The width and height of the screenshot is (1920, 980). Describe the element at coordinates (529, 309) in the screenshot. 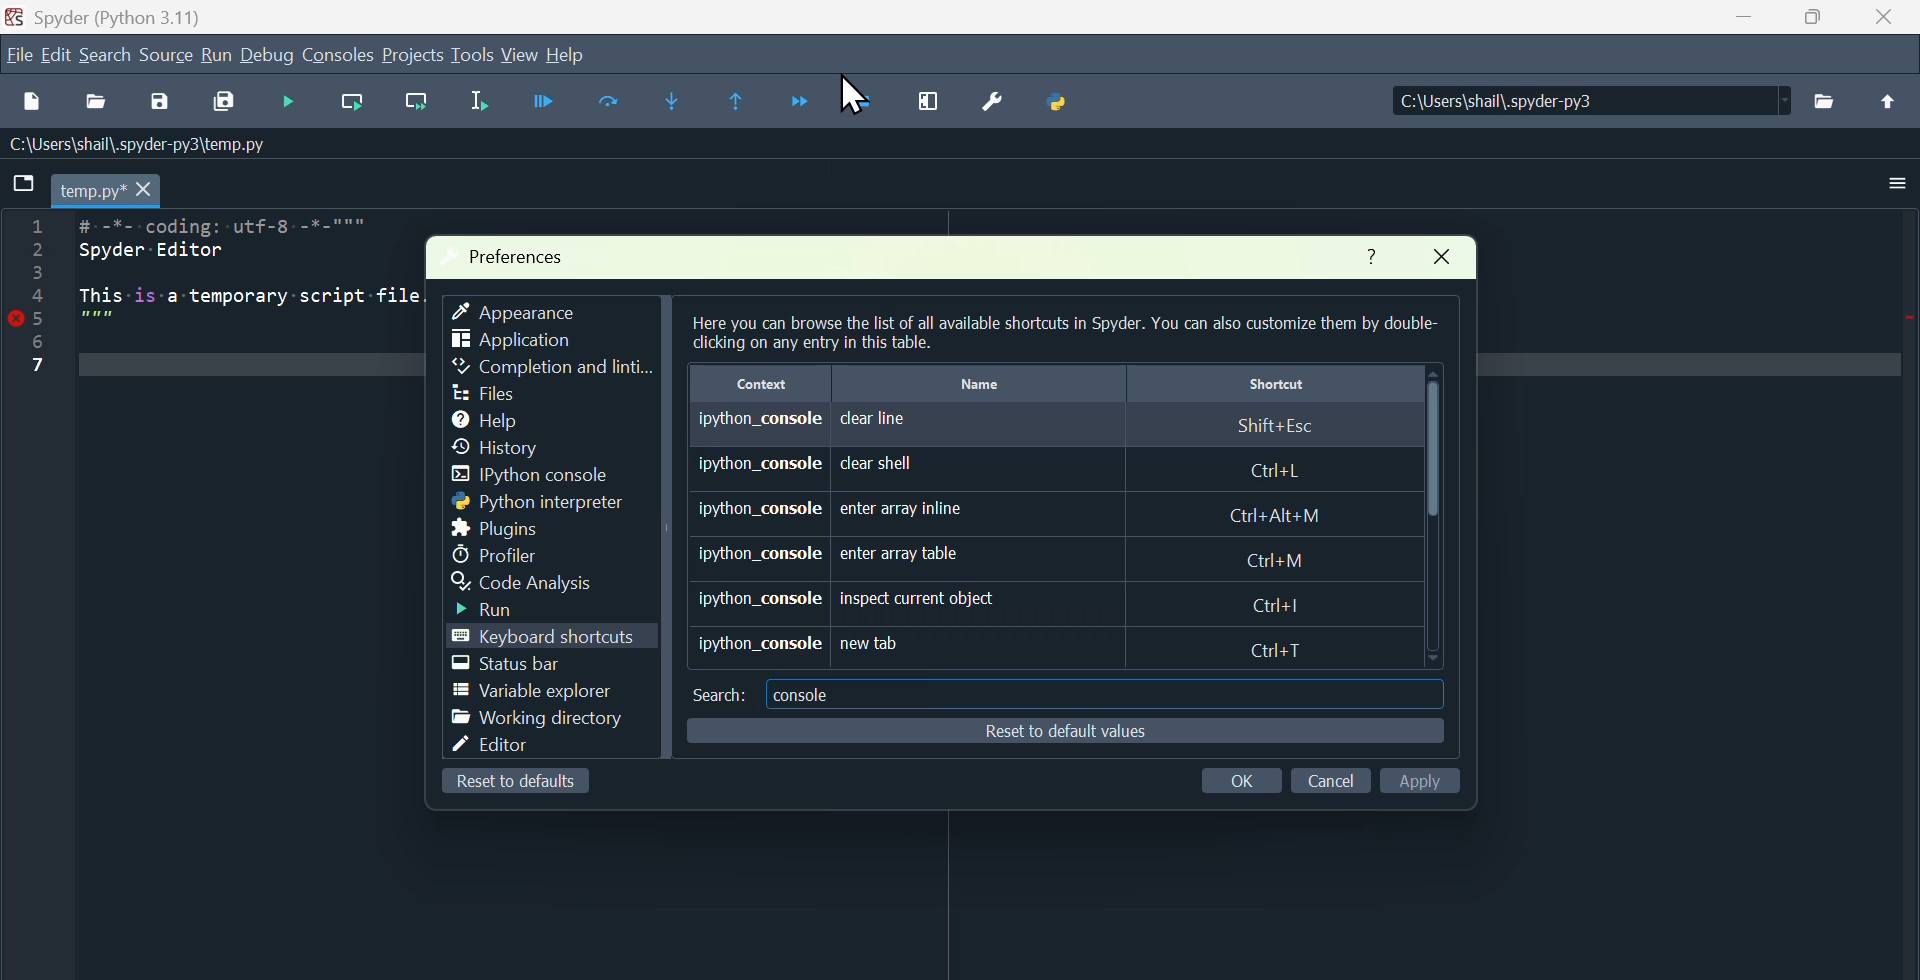

I see `Appearance` at that location.